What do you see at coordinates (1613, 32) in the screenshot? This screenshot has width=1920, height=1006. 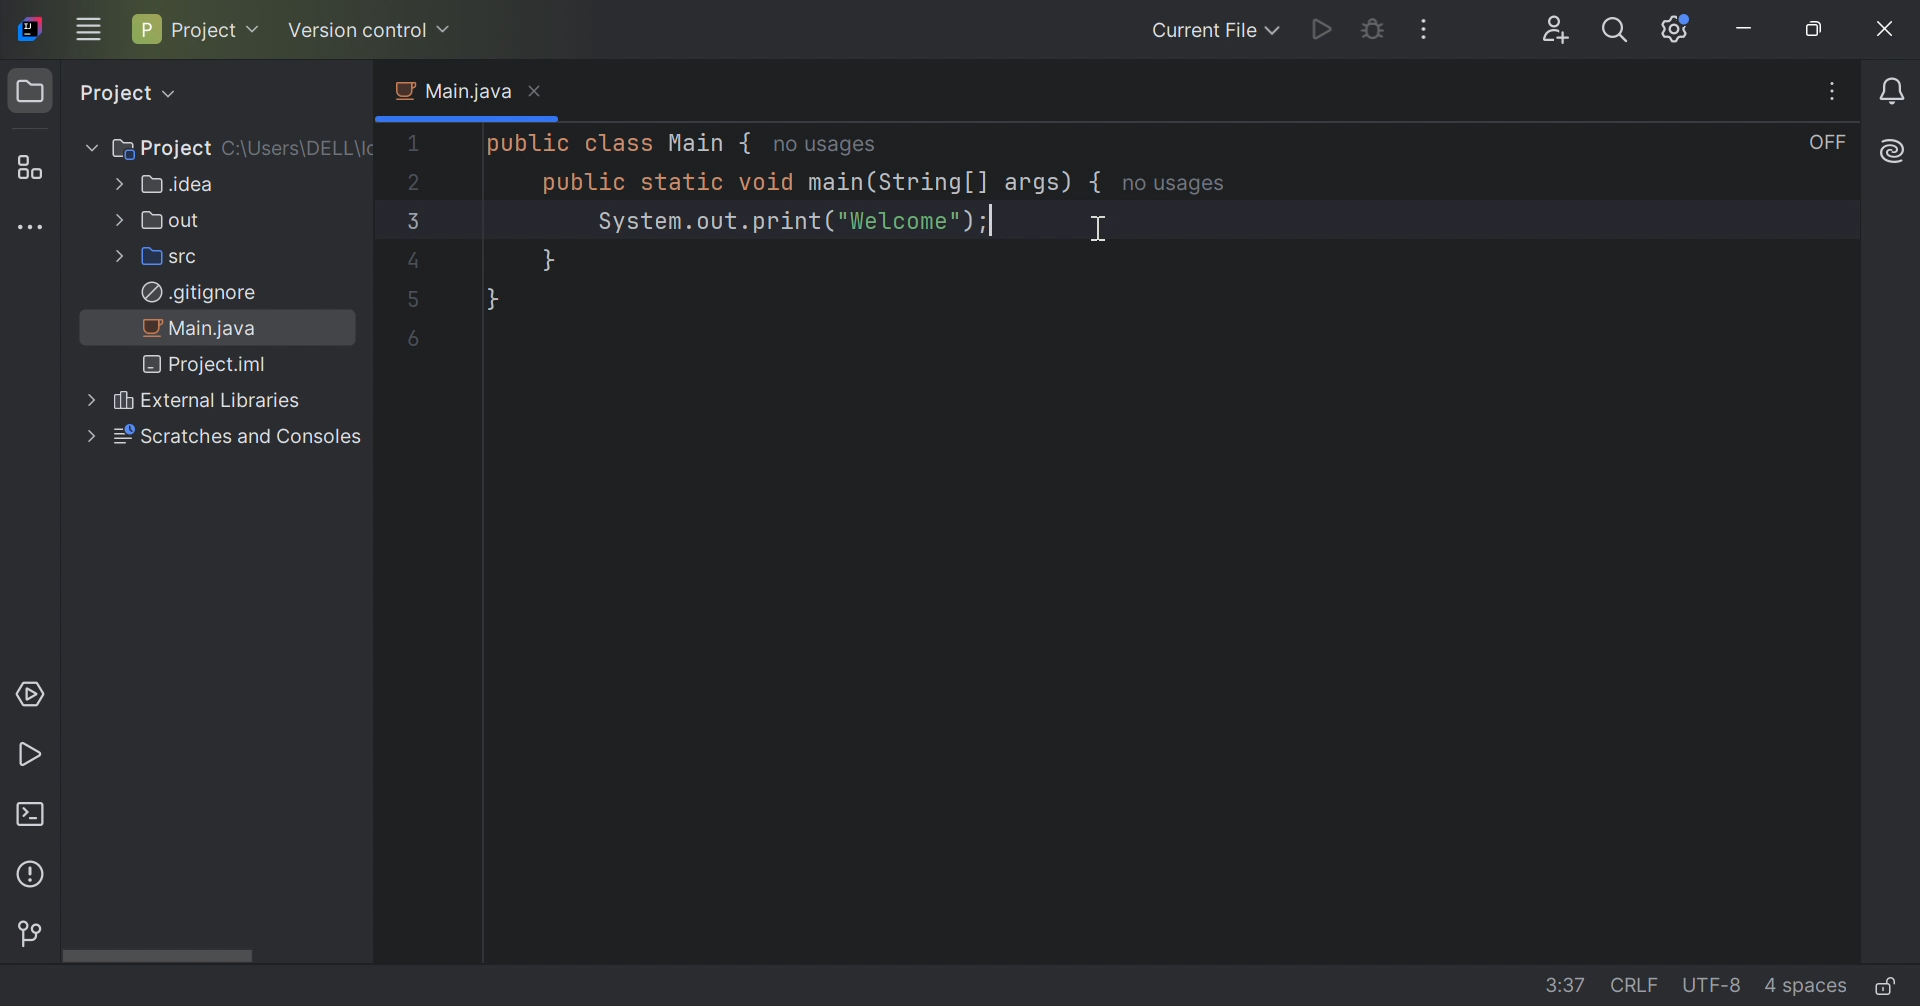 I see `Search everywhere` at bounding box center [1613, 32].